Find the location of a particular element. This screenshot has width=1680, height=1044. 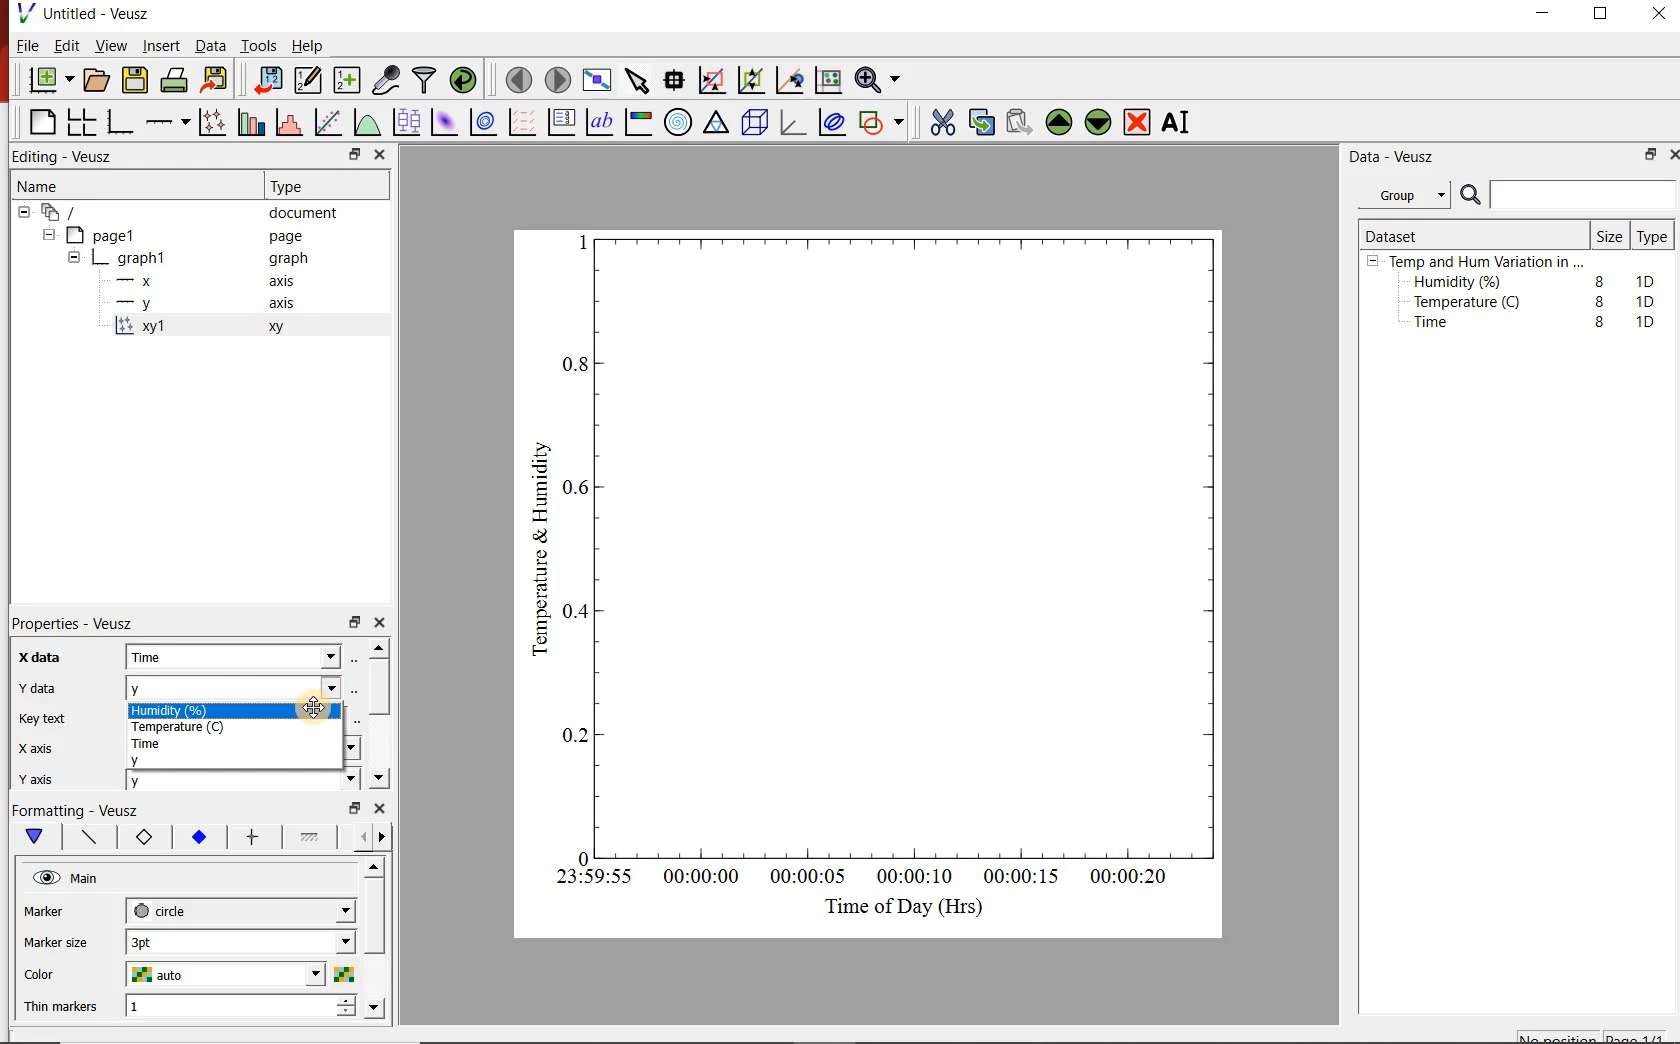

Type is located at coordinates (1653, 238).